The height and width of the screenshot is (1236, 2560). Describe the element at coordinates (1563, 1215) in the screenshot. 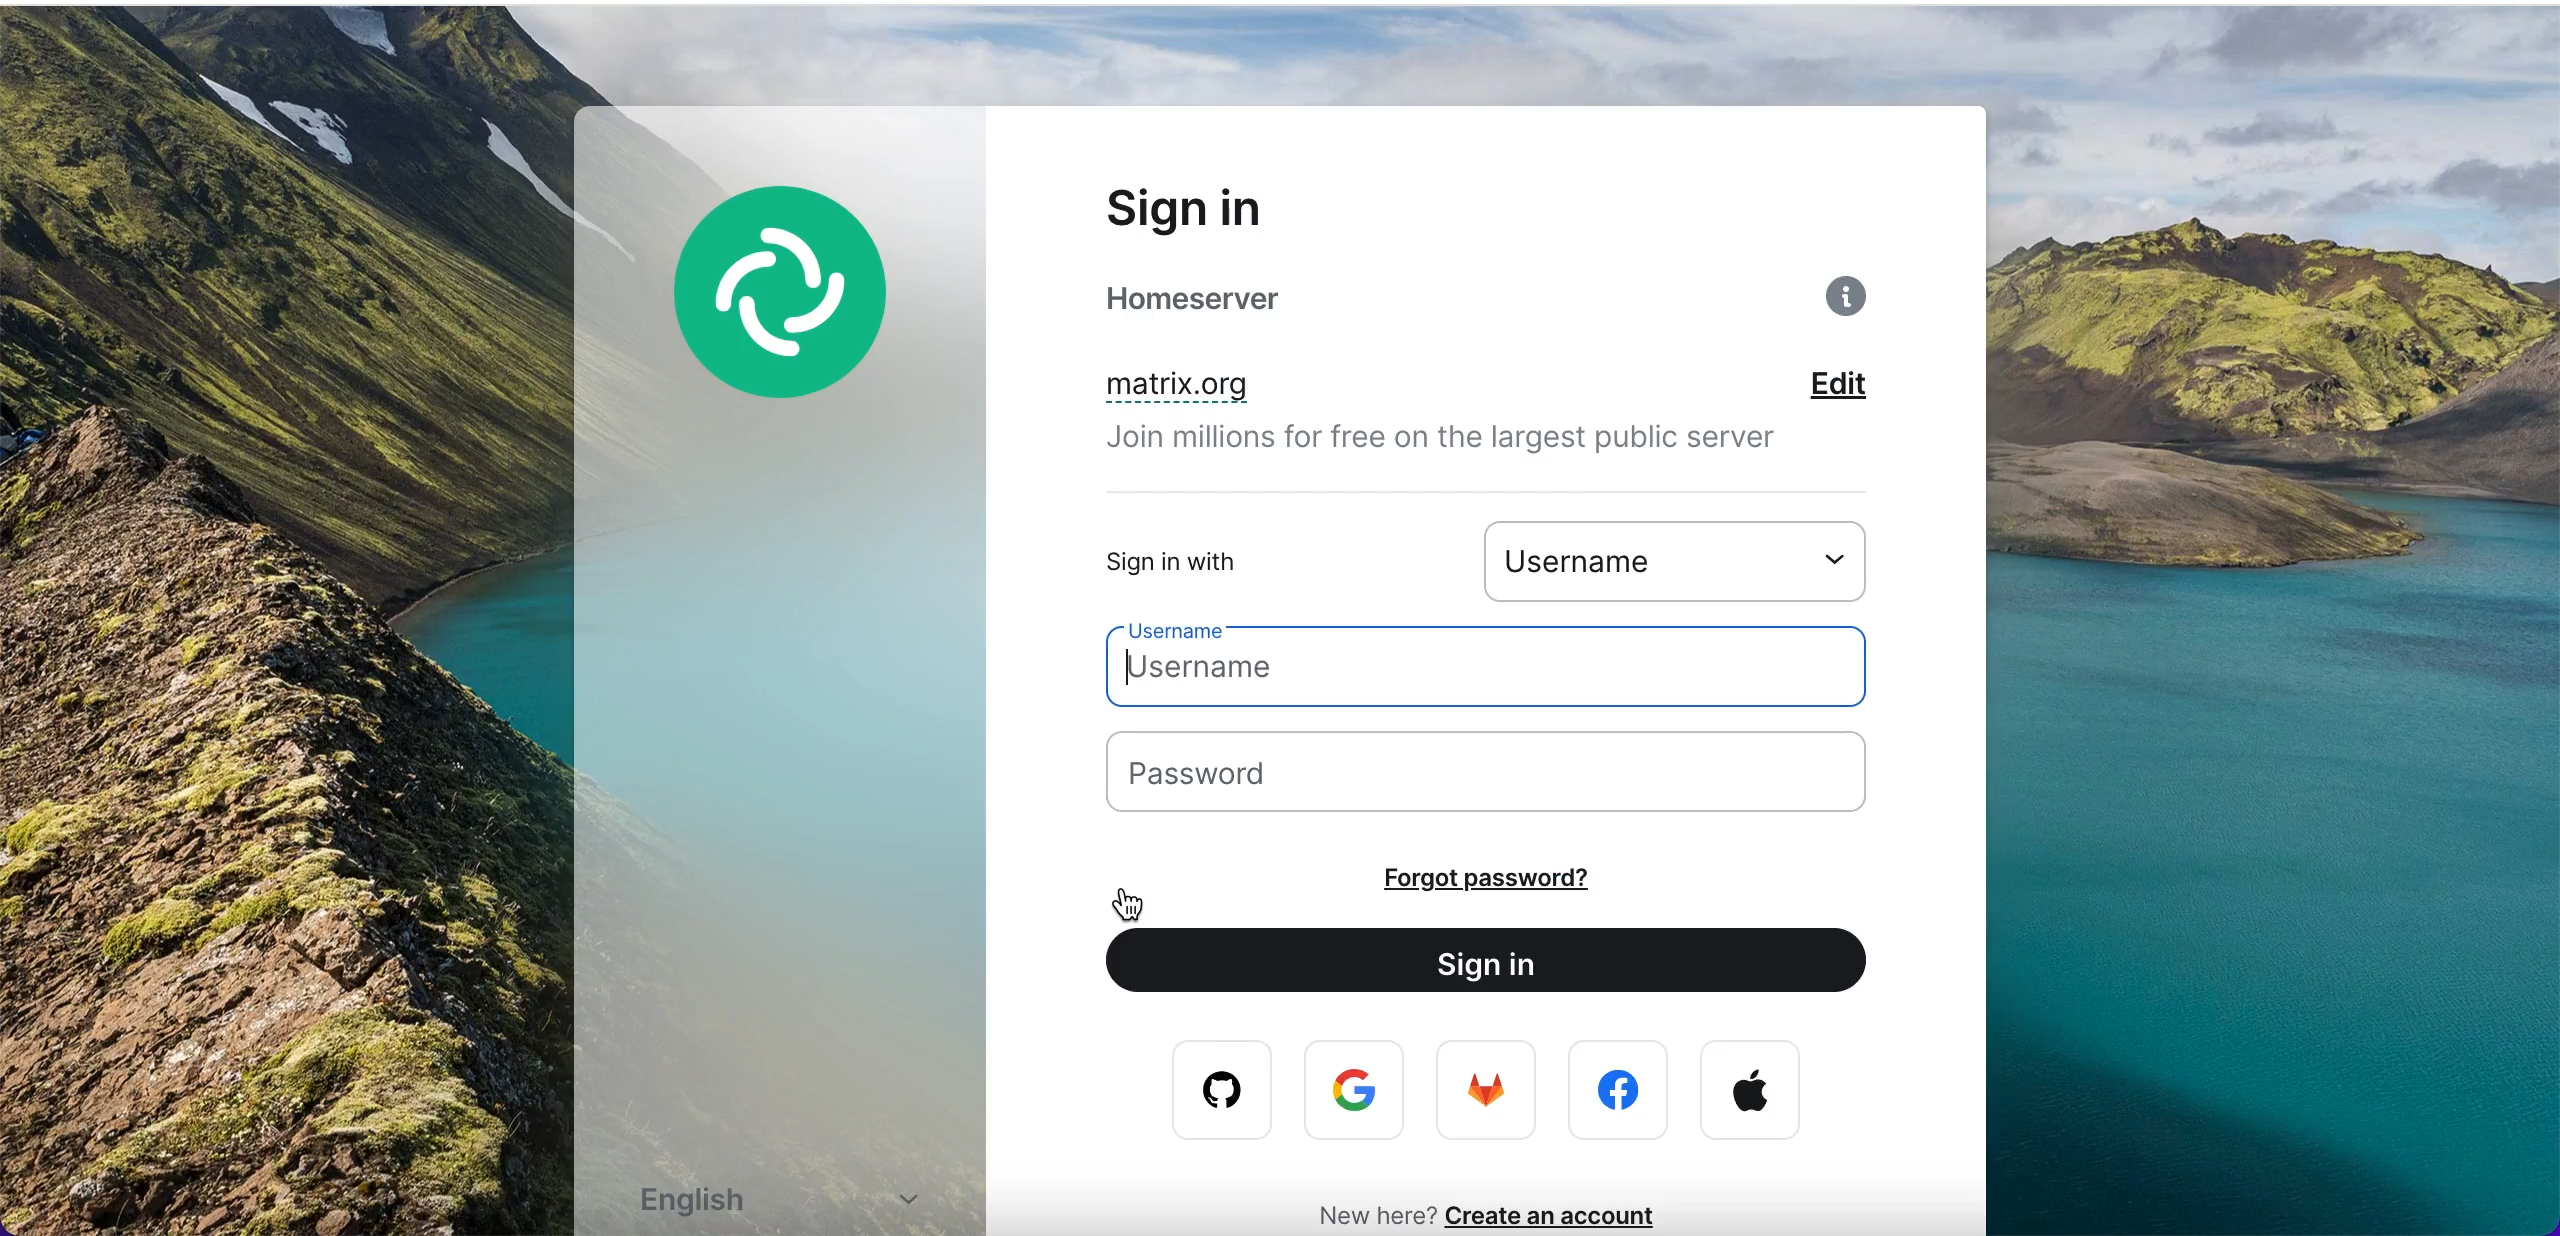

I see `create an account` at that location.